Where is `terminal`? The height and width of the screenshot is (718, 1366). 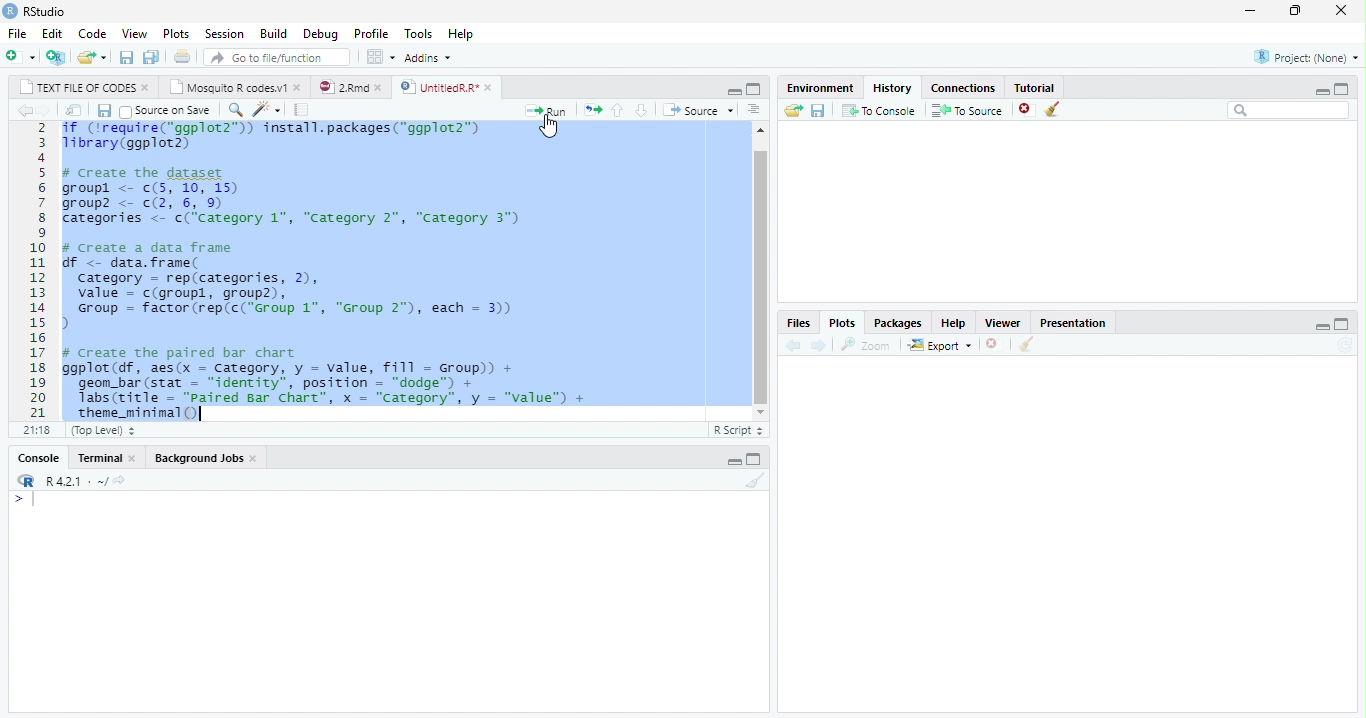 terminal is located at coordinates (98, 458).